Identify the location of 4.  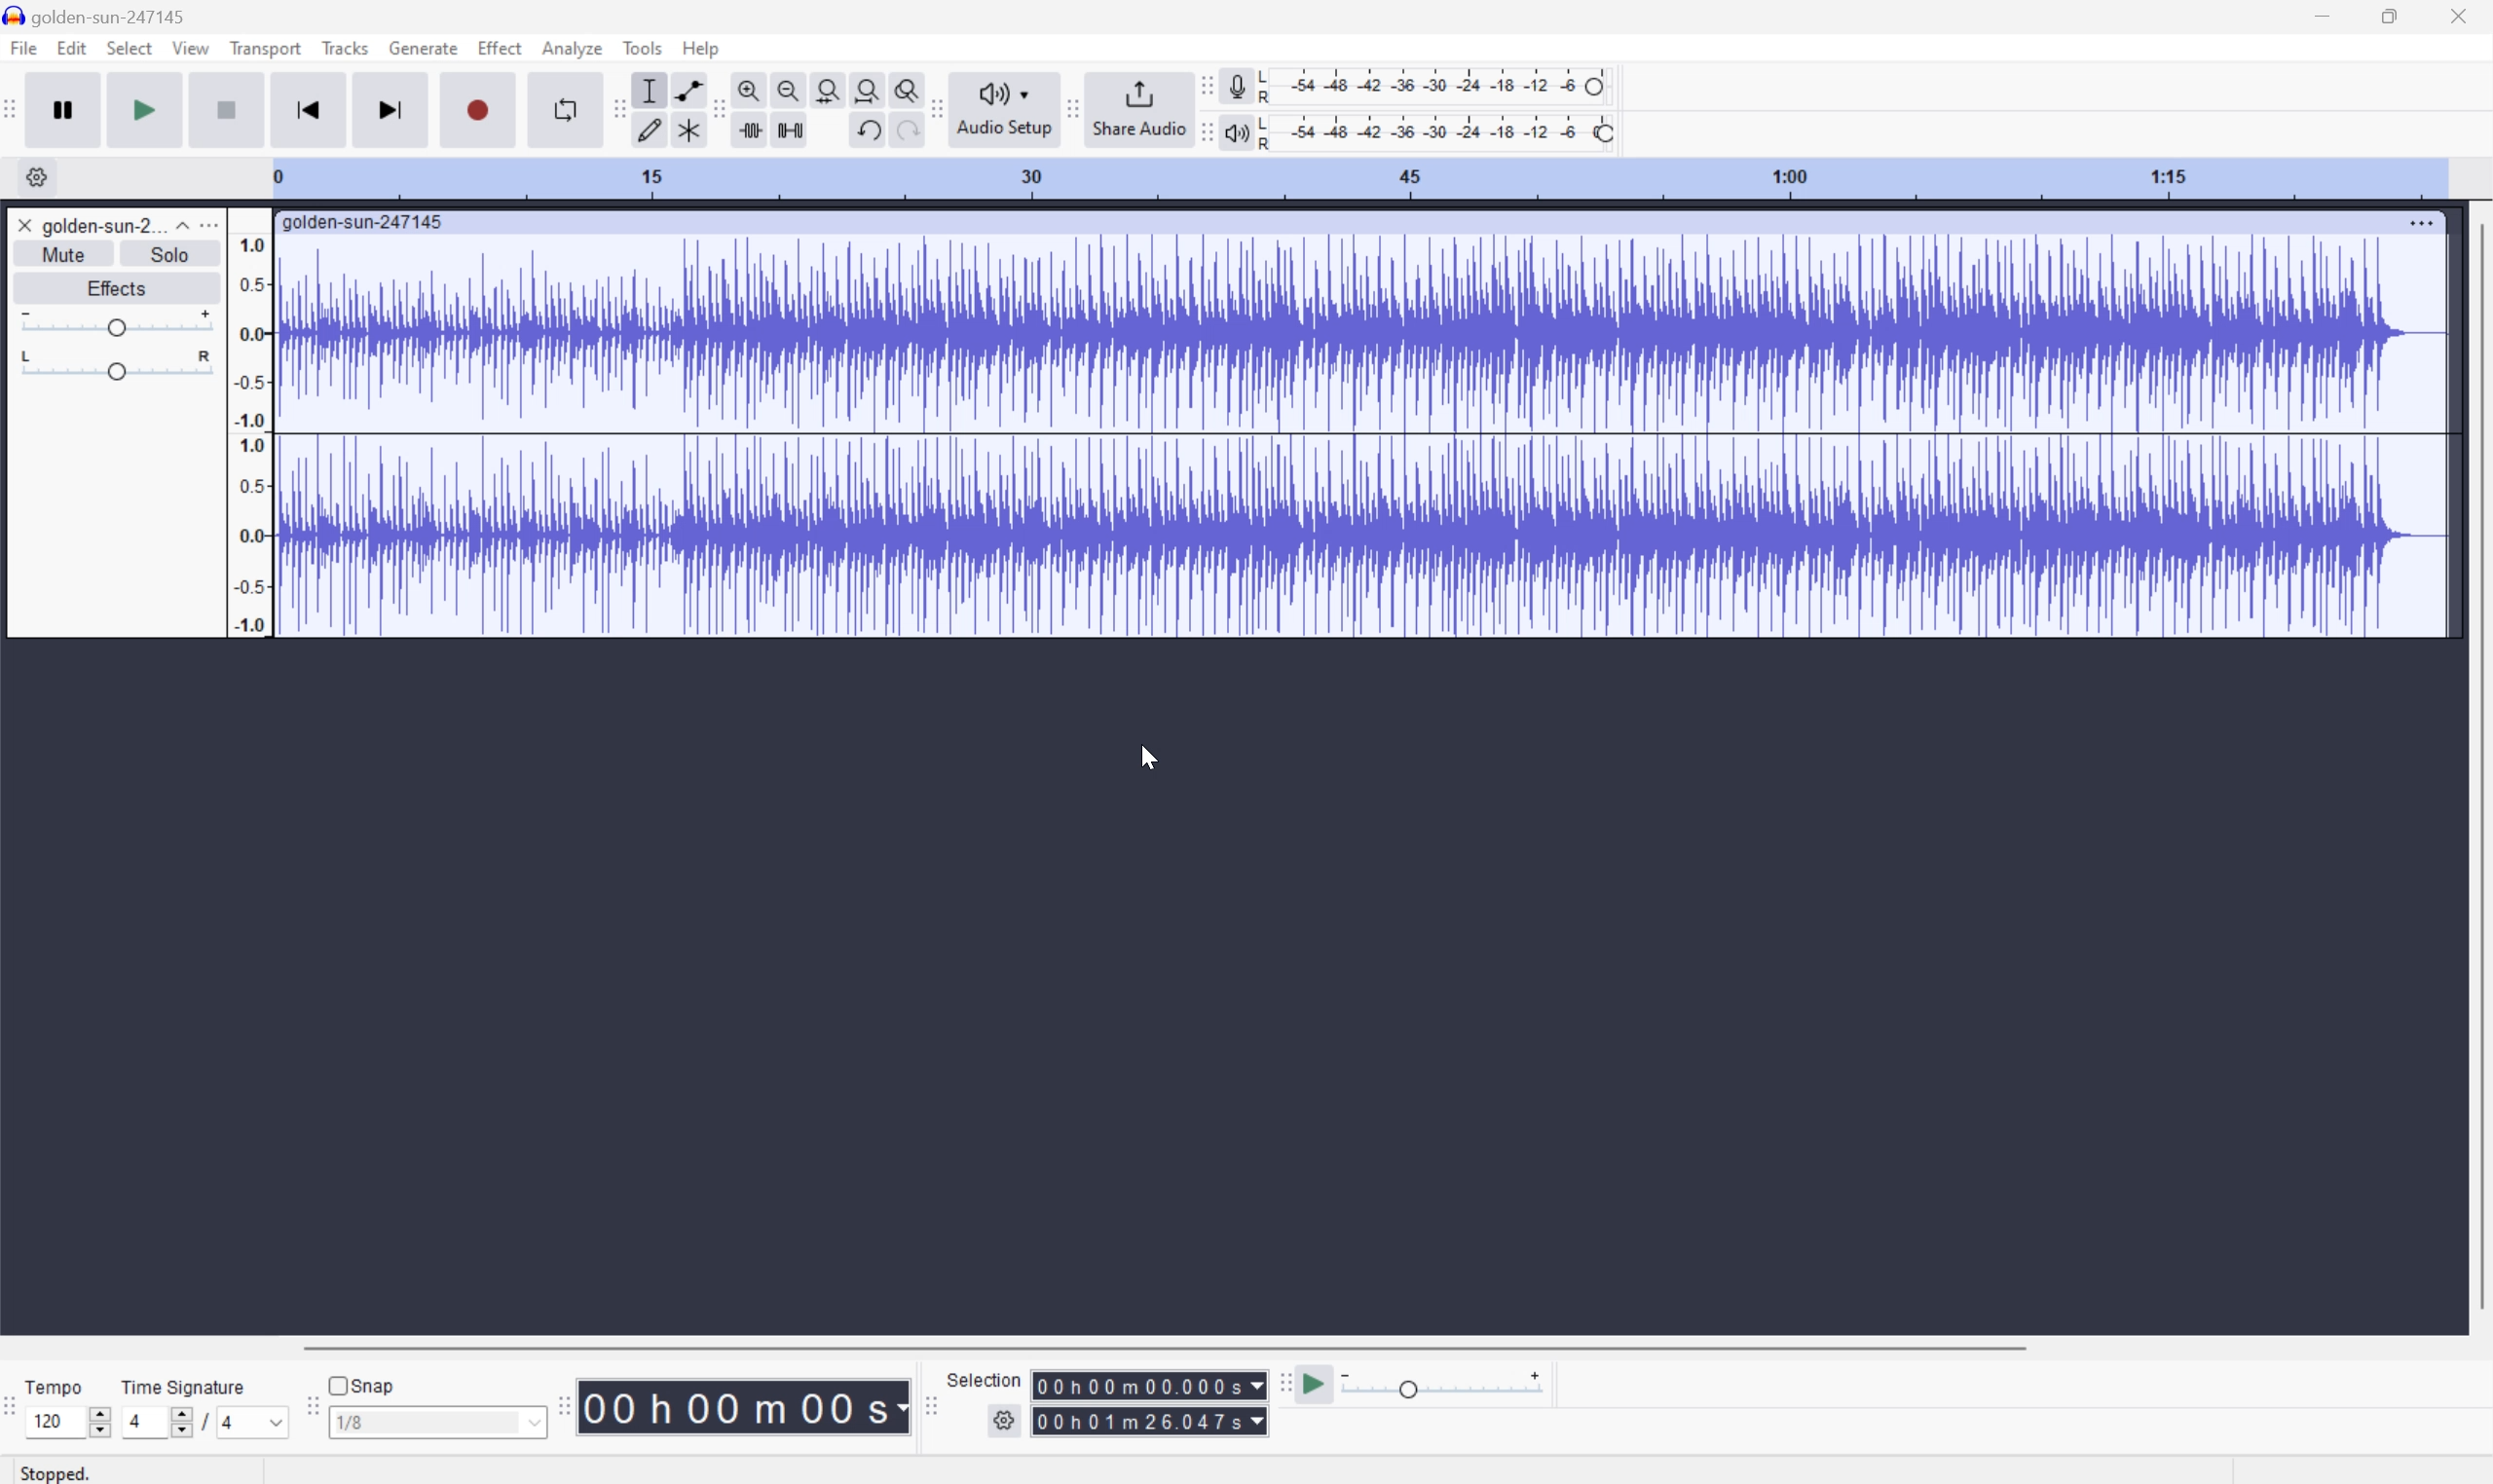
(256, 1423).